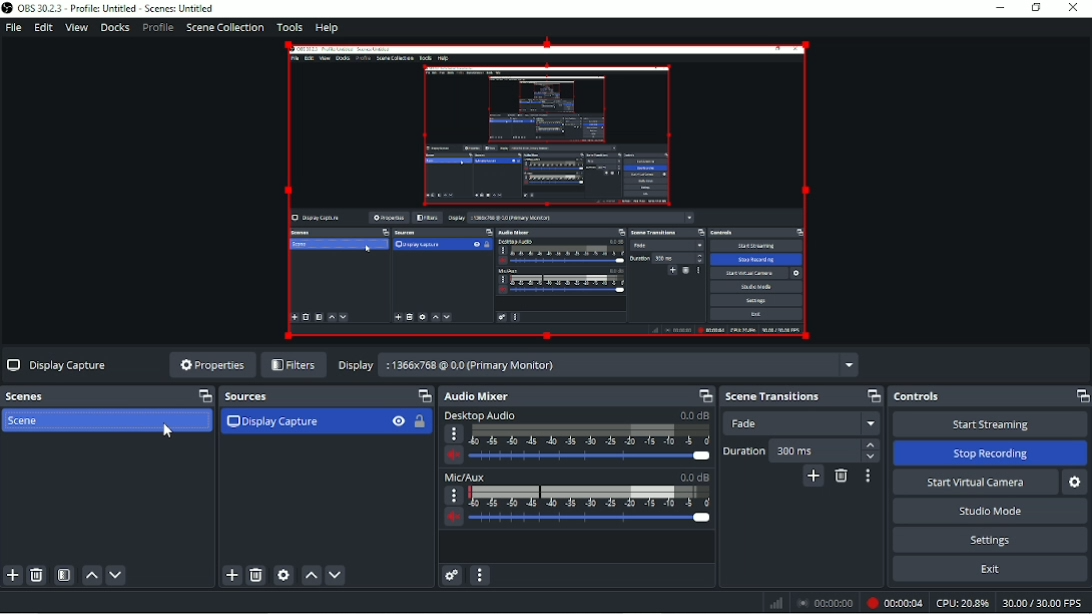 The width and height of the screenshot is (1092, 614). What do you see at coordinates (290, 27) in the screenshot?
I see `Tools` at bounding box center [290, 27].